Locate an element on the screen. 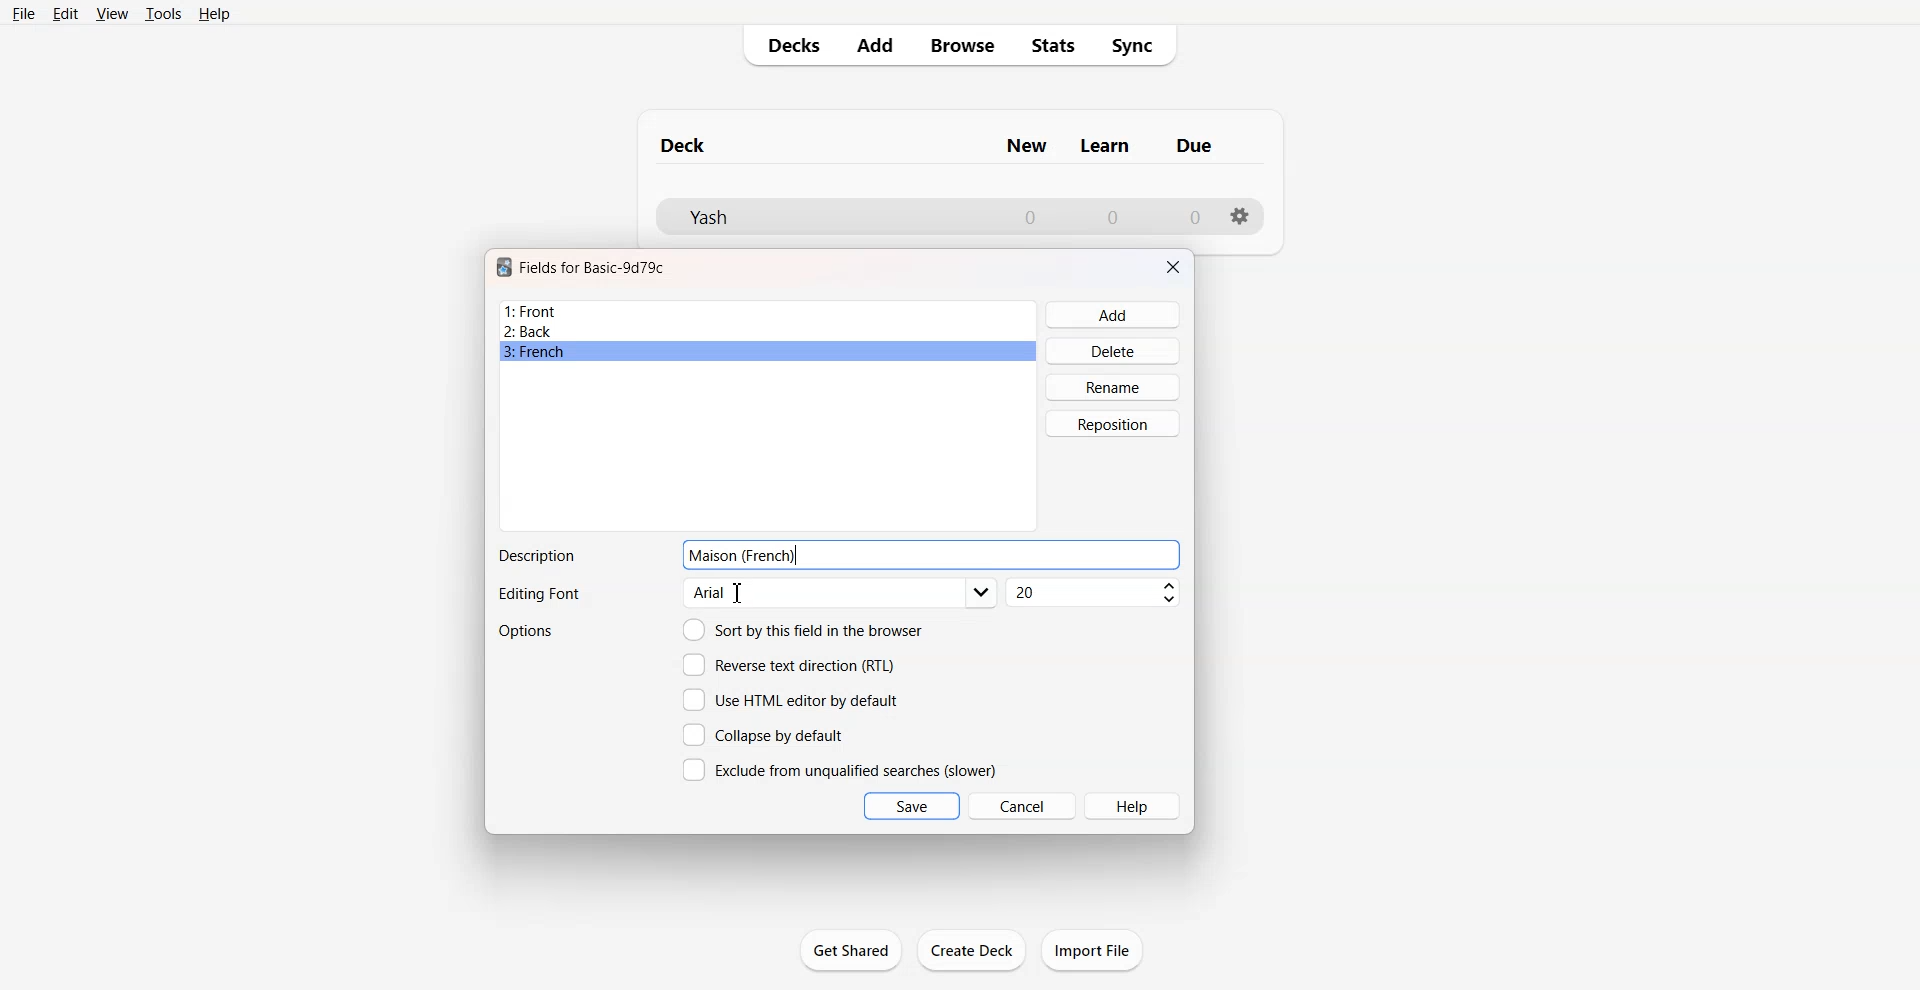  Close is located at coordinates (1173, 267).